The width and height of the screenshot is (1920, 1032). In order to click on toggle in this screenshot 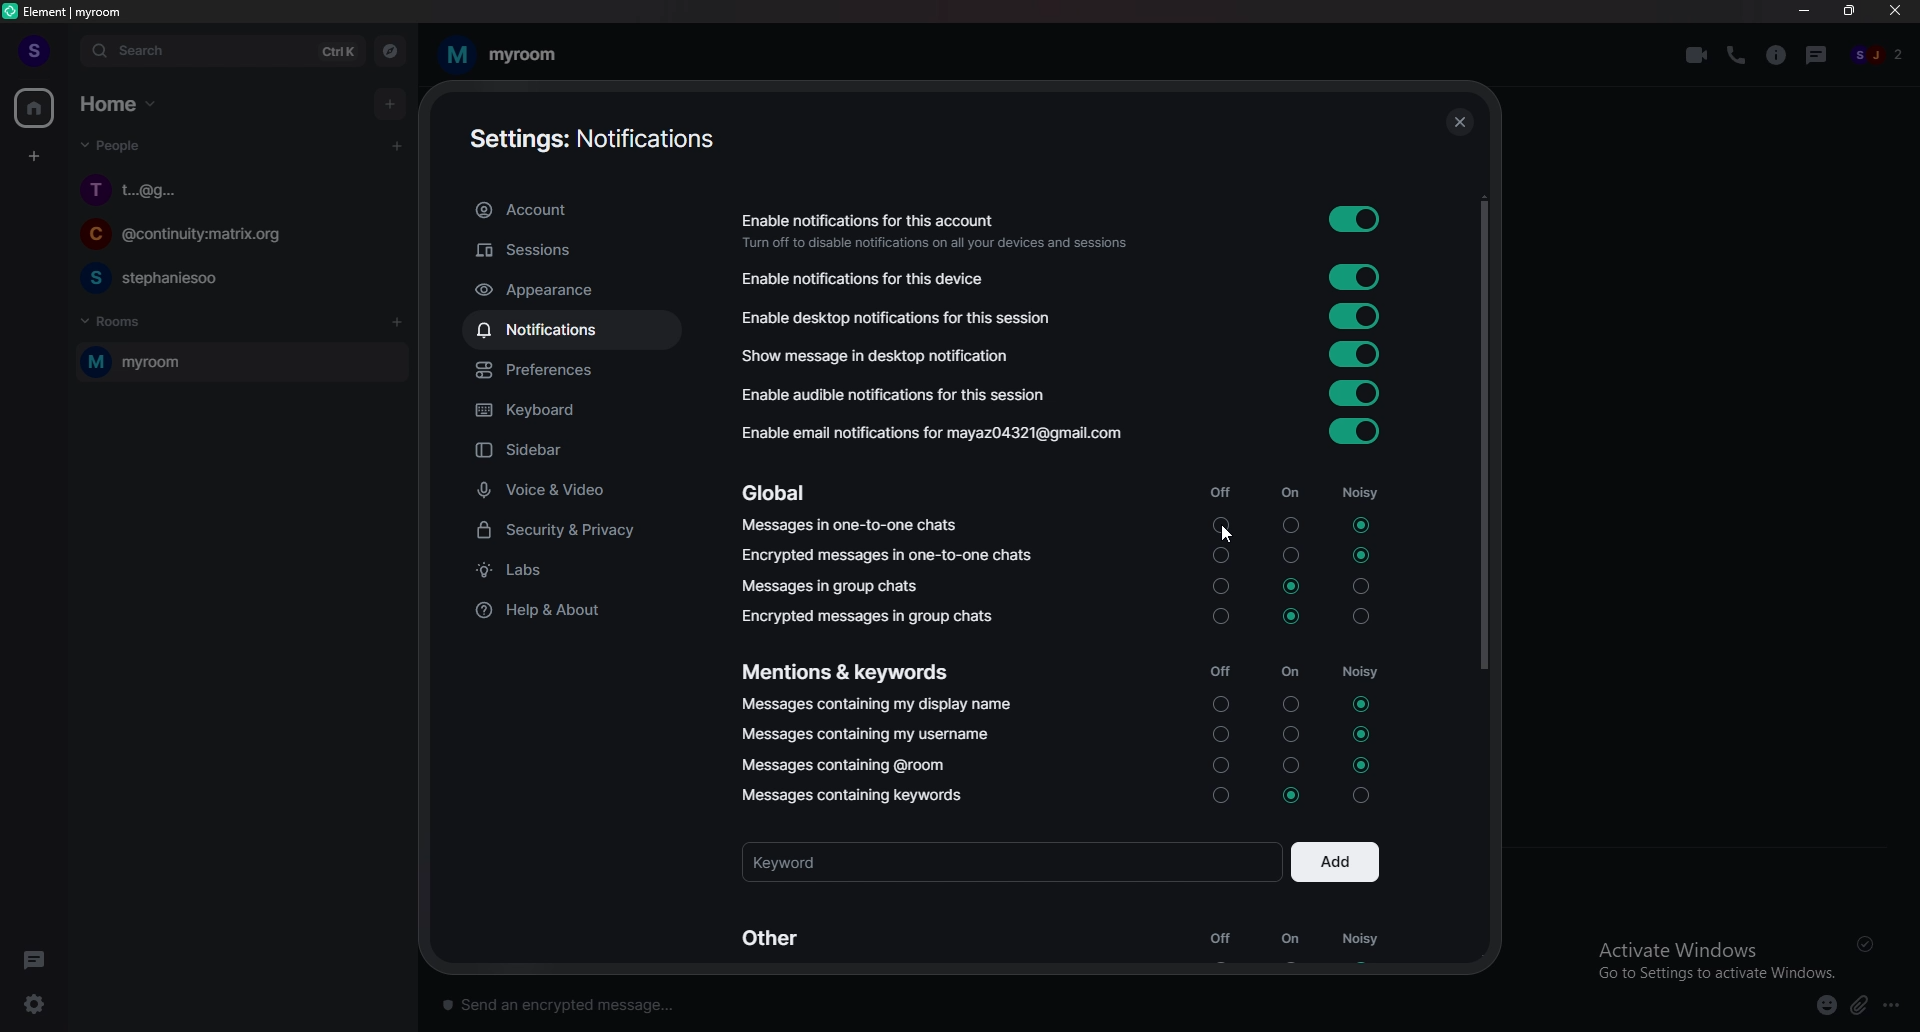, I will do `click(1358, 354)`.